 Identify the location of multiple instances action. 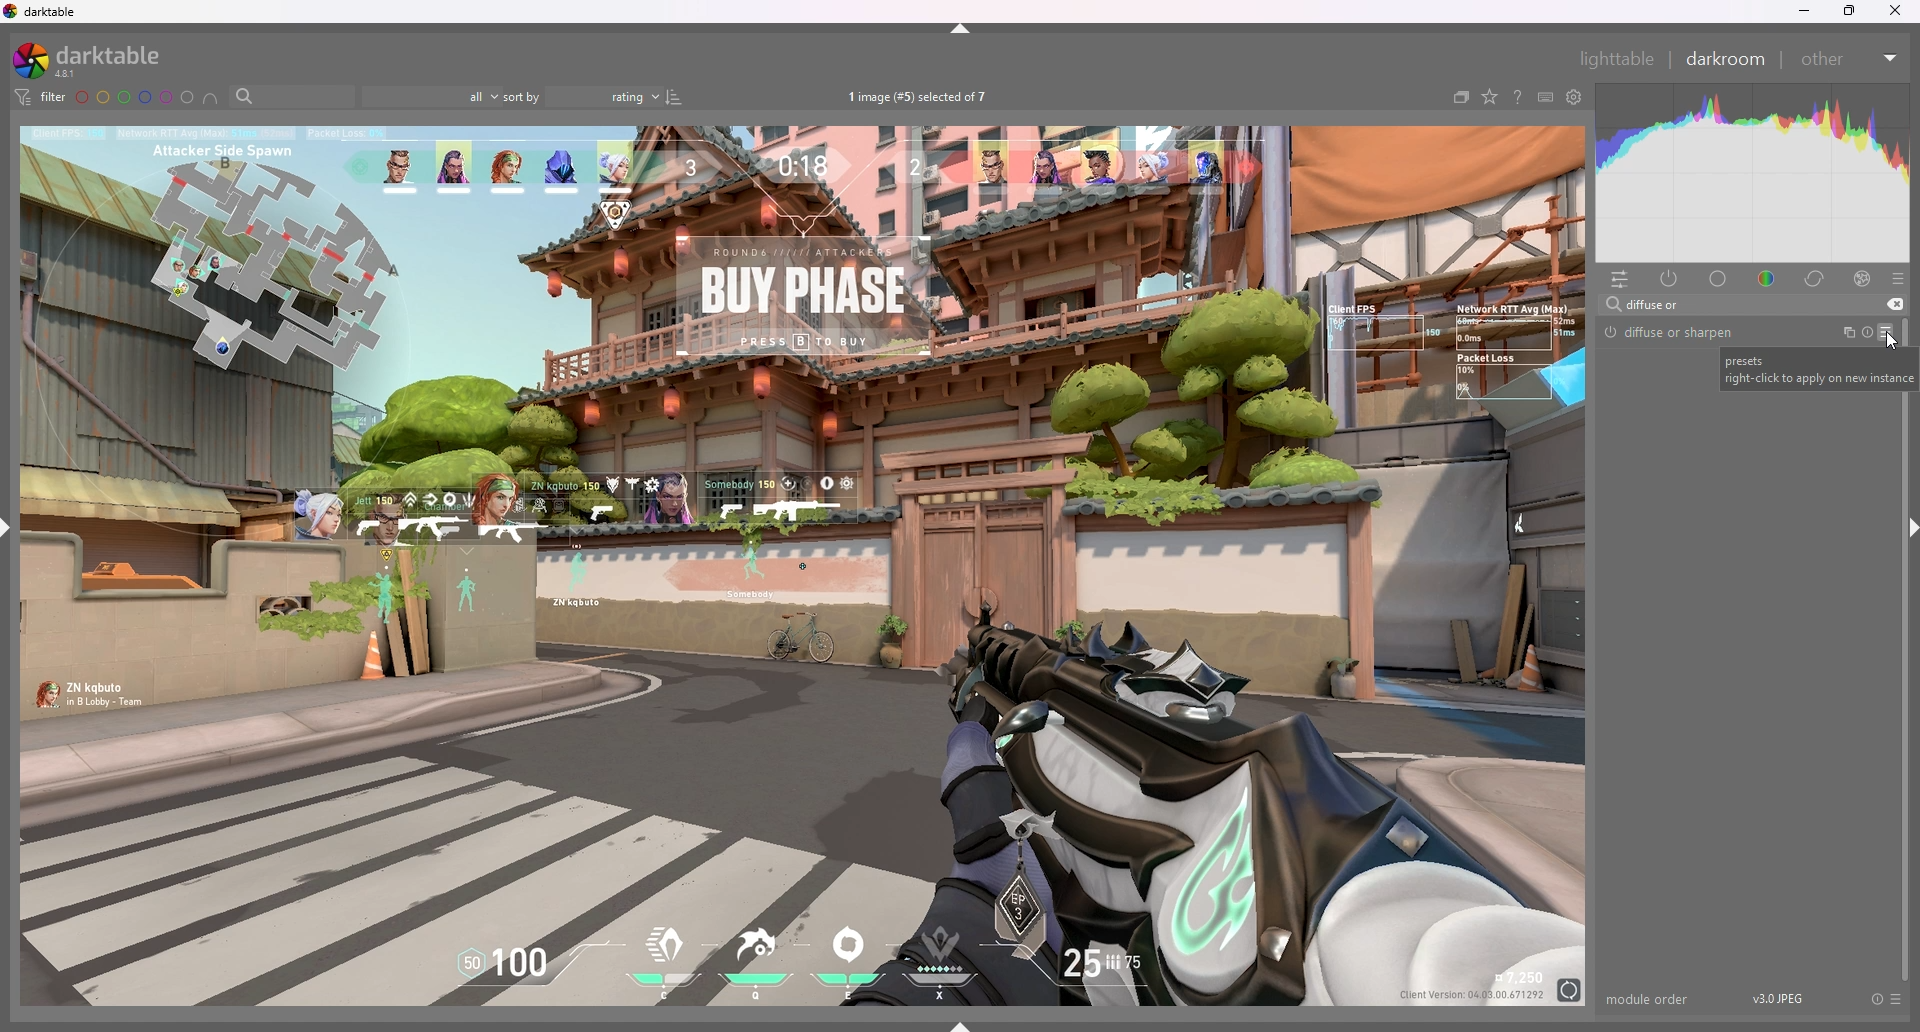
(1843, 333).